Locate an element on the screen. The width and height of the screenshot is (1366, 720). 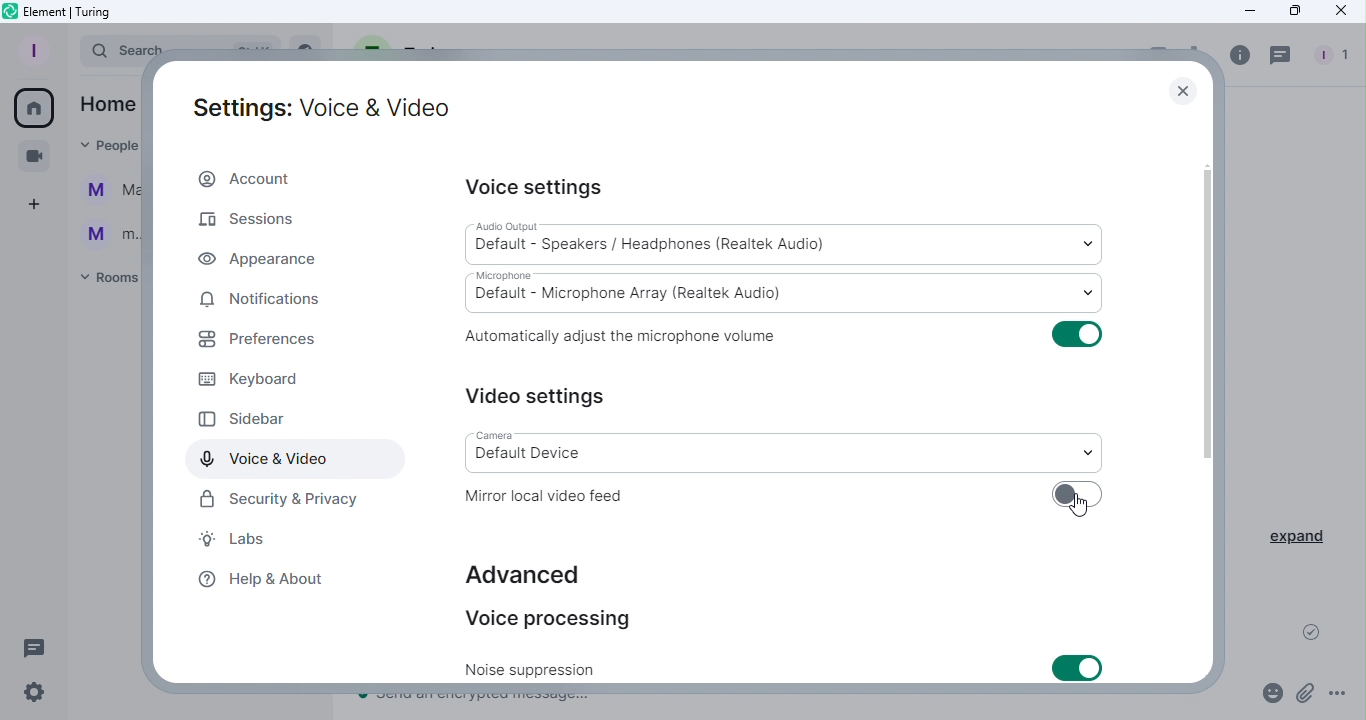
Conferences is located at coordinates (32, 152).